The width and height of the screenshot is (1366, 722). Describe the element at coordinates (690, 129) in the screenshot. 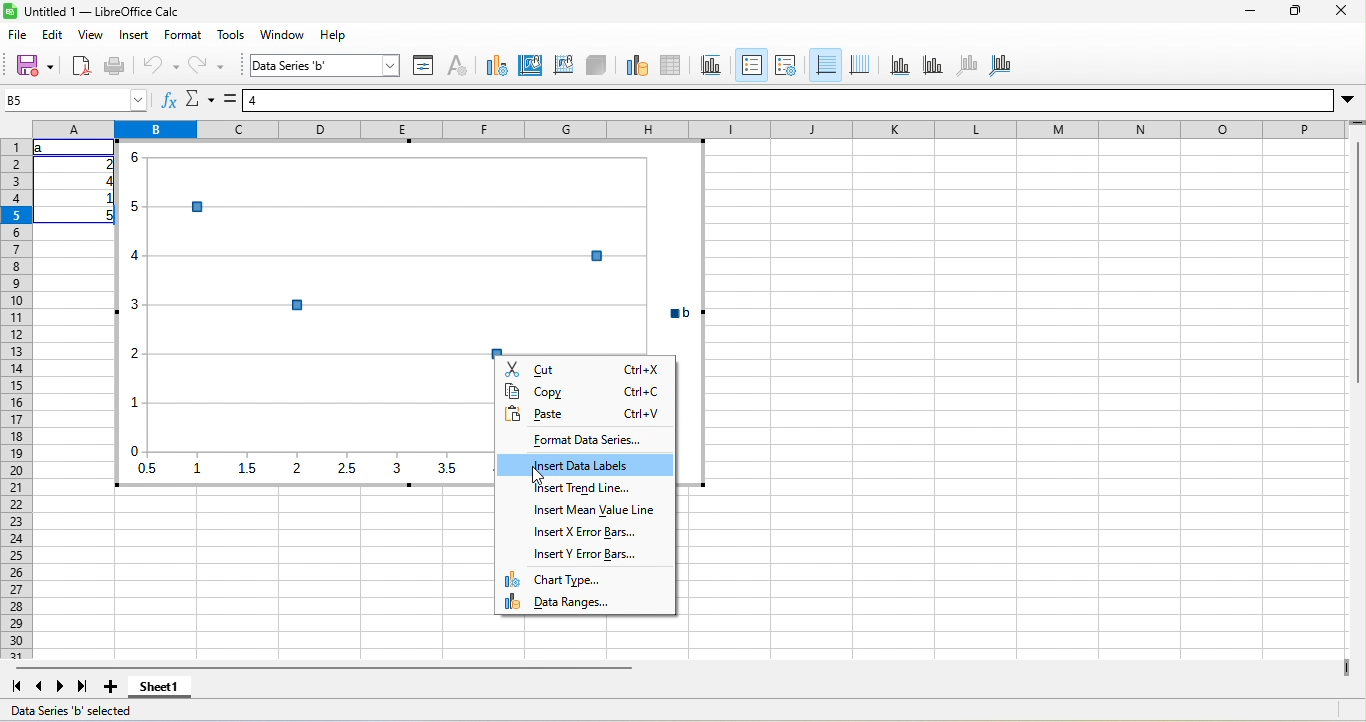

I see `column headings` at that location.